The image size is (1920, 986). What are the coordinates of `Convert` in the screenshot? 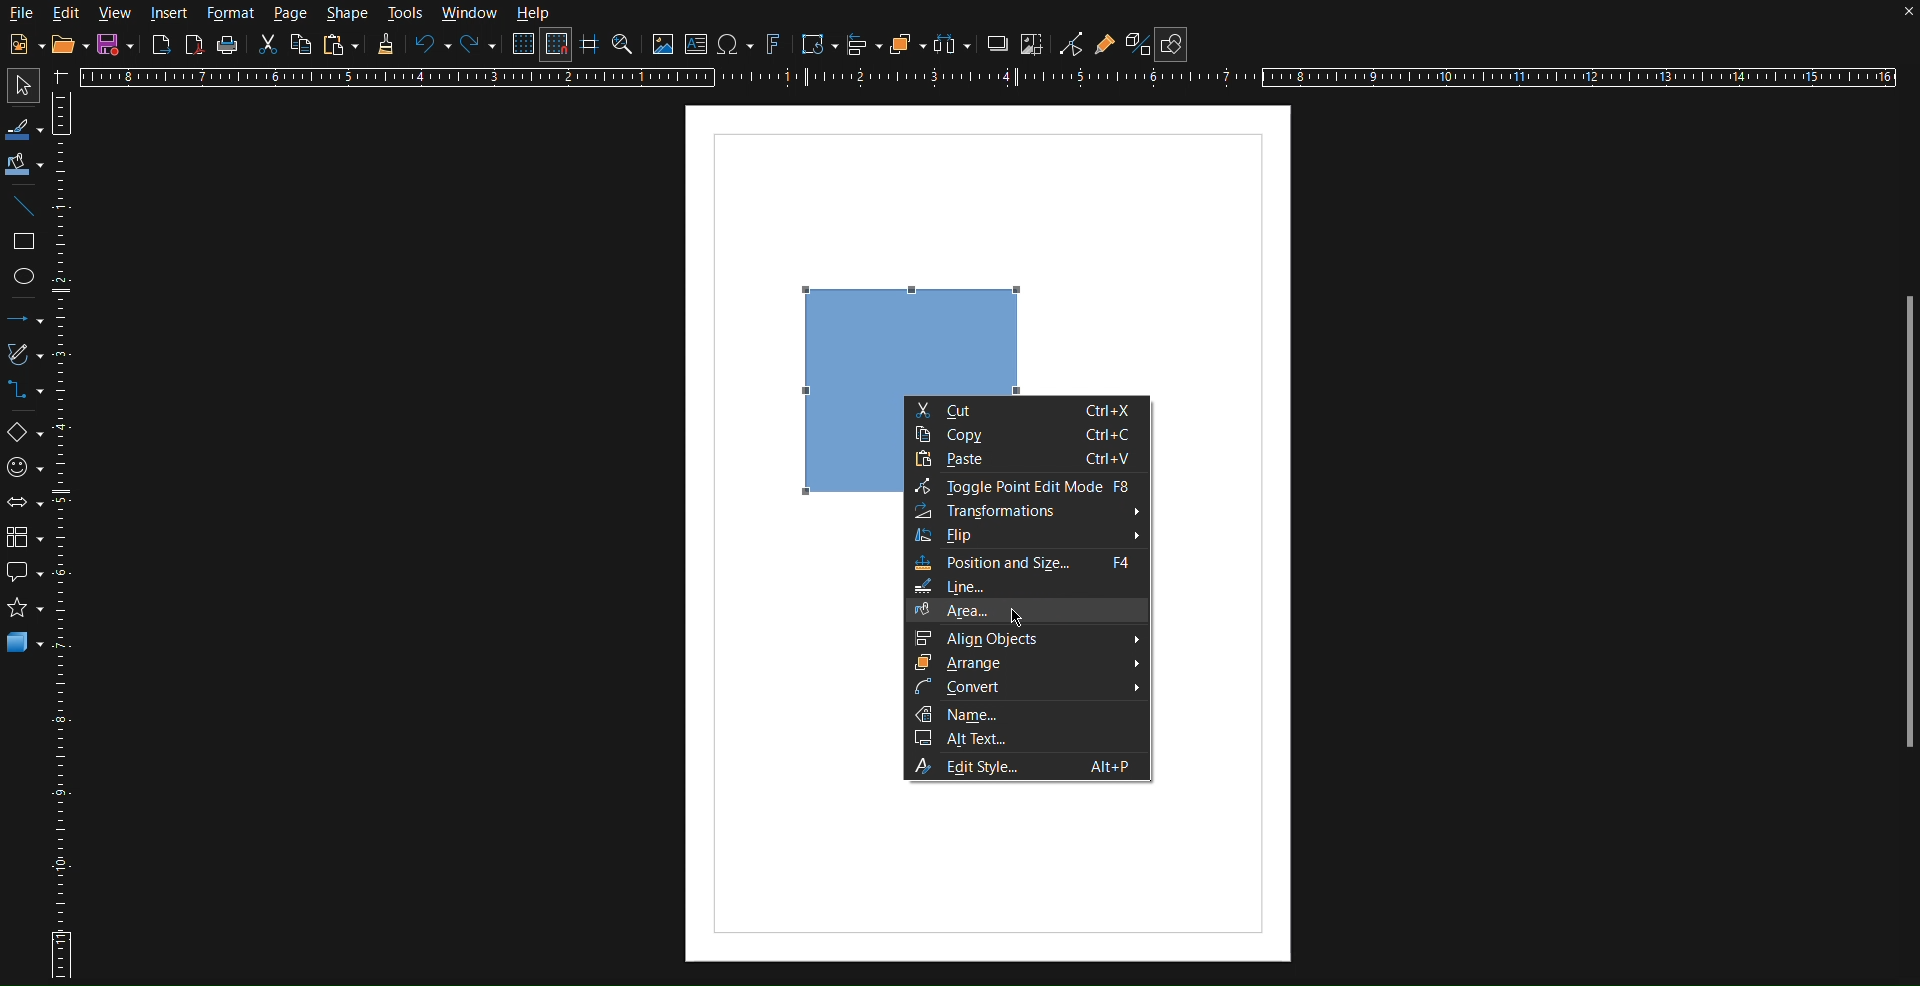 It's located at (1027, 689).